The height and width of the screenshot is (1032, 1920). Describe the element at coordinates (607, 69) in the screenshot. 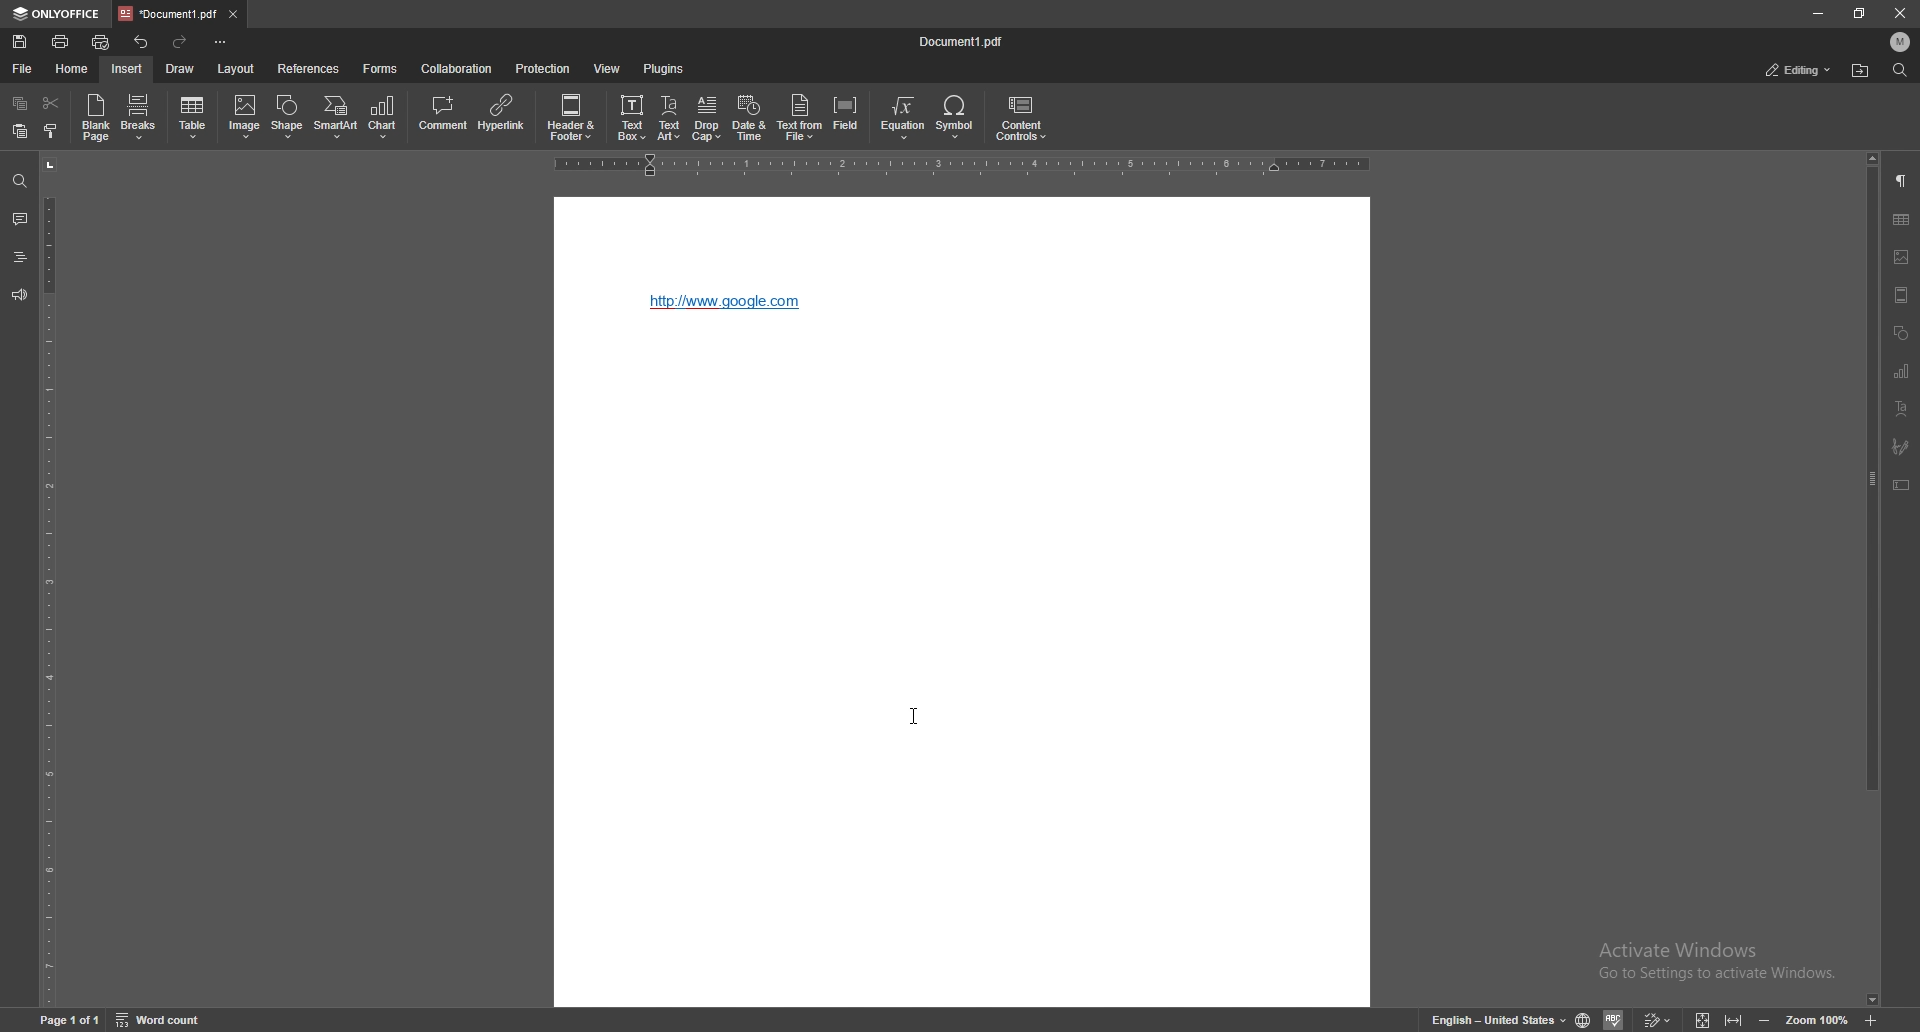

I see `view` at that location.